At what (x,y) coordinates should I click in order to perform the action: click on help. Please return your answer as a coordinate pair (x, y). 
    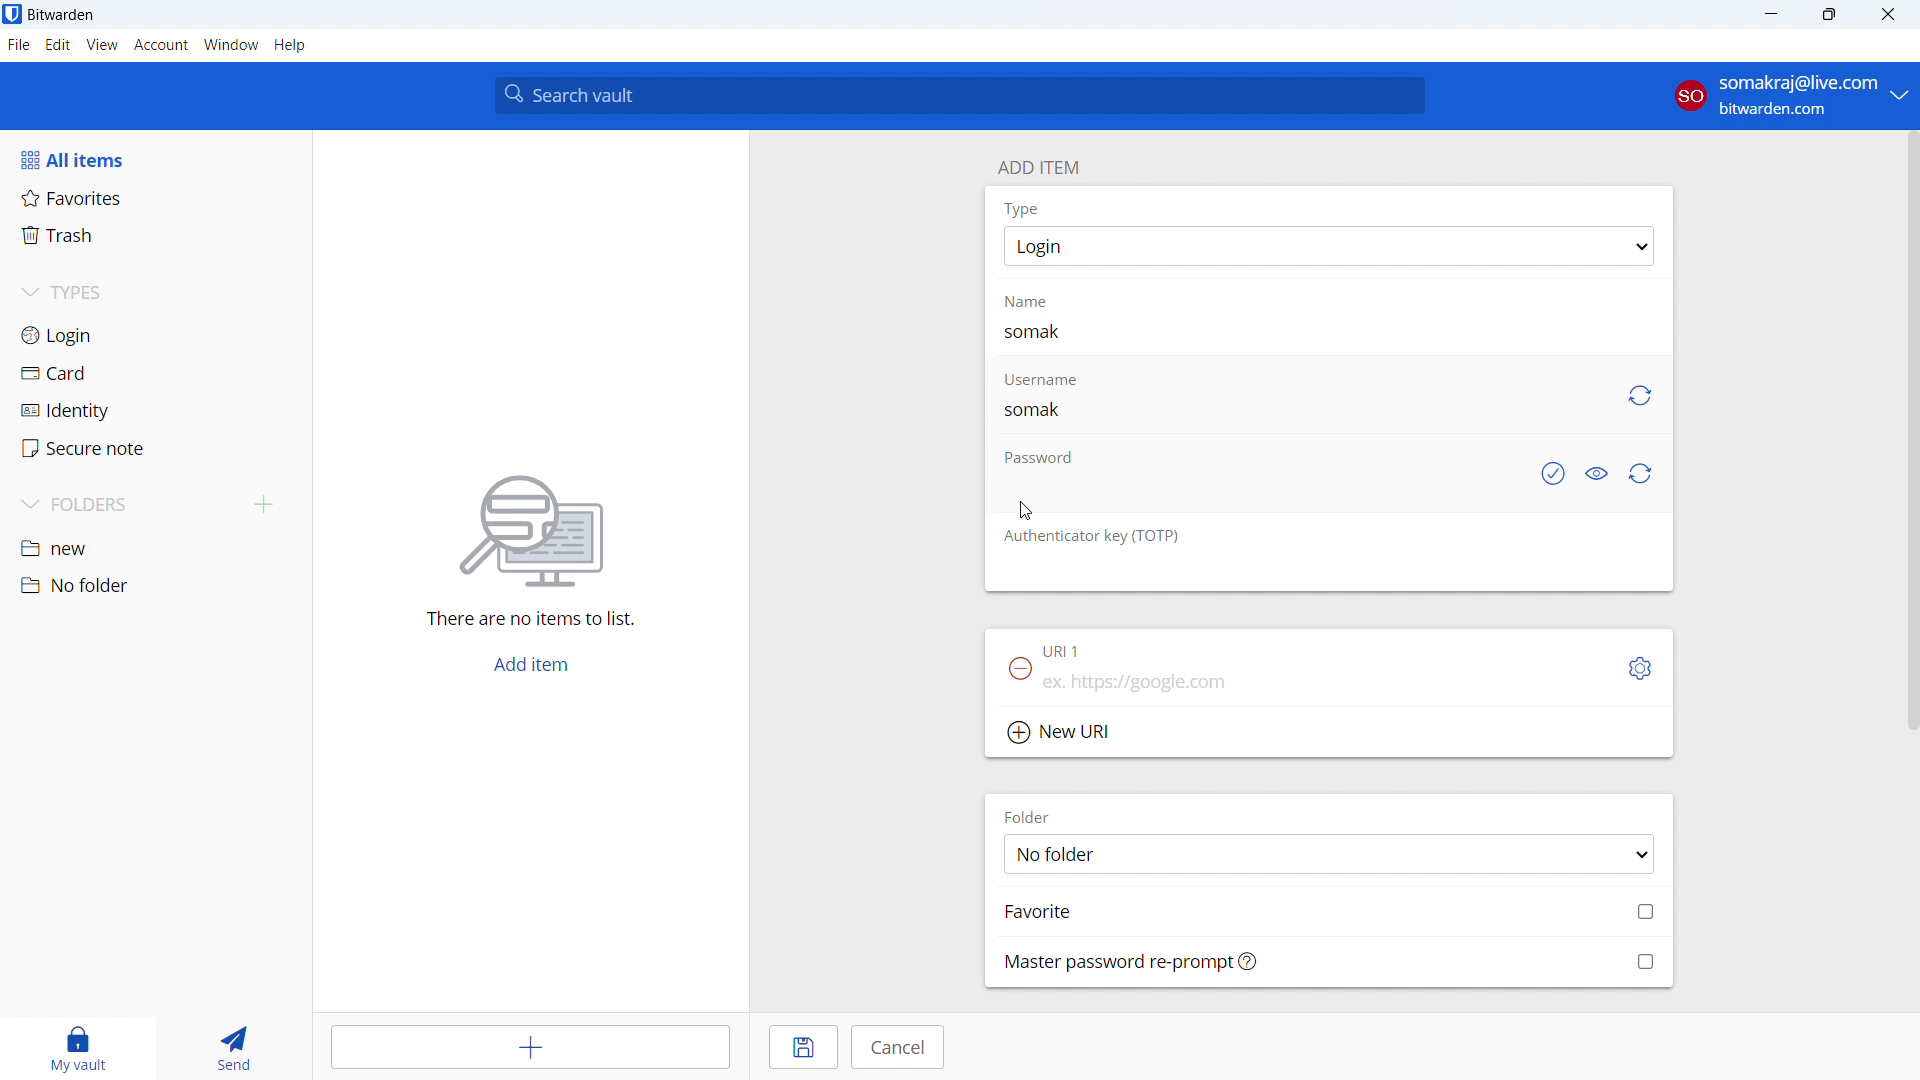
    Looking at the image, I should click on (290, 45).